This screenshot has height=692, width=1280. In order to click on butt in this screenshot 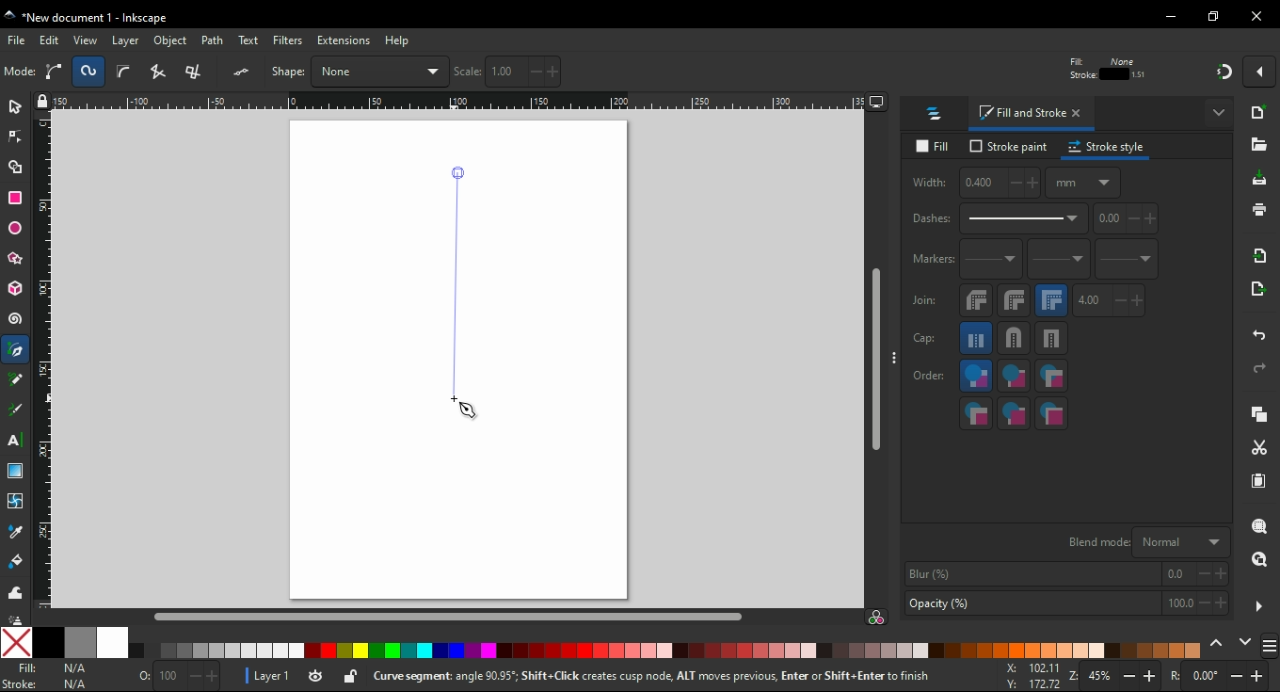, I will do `click(977, 338)`.